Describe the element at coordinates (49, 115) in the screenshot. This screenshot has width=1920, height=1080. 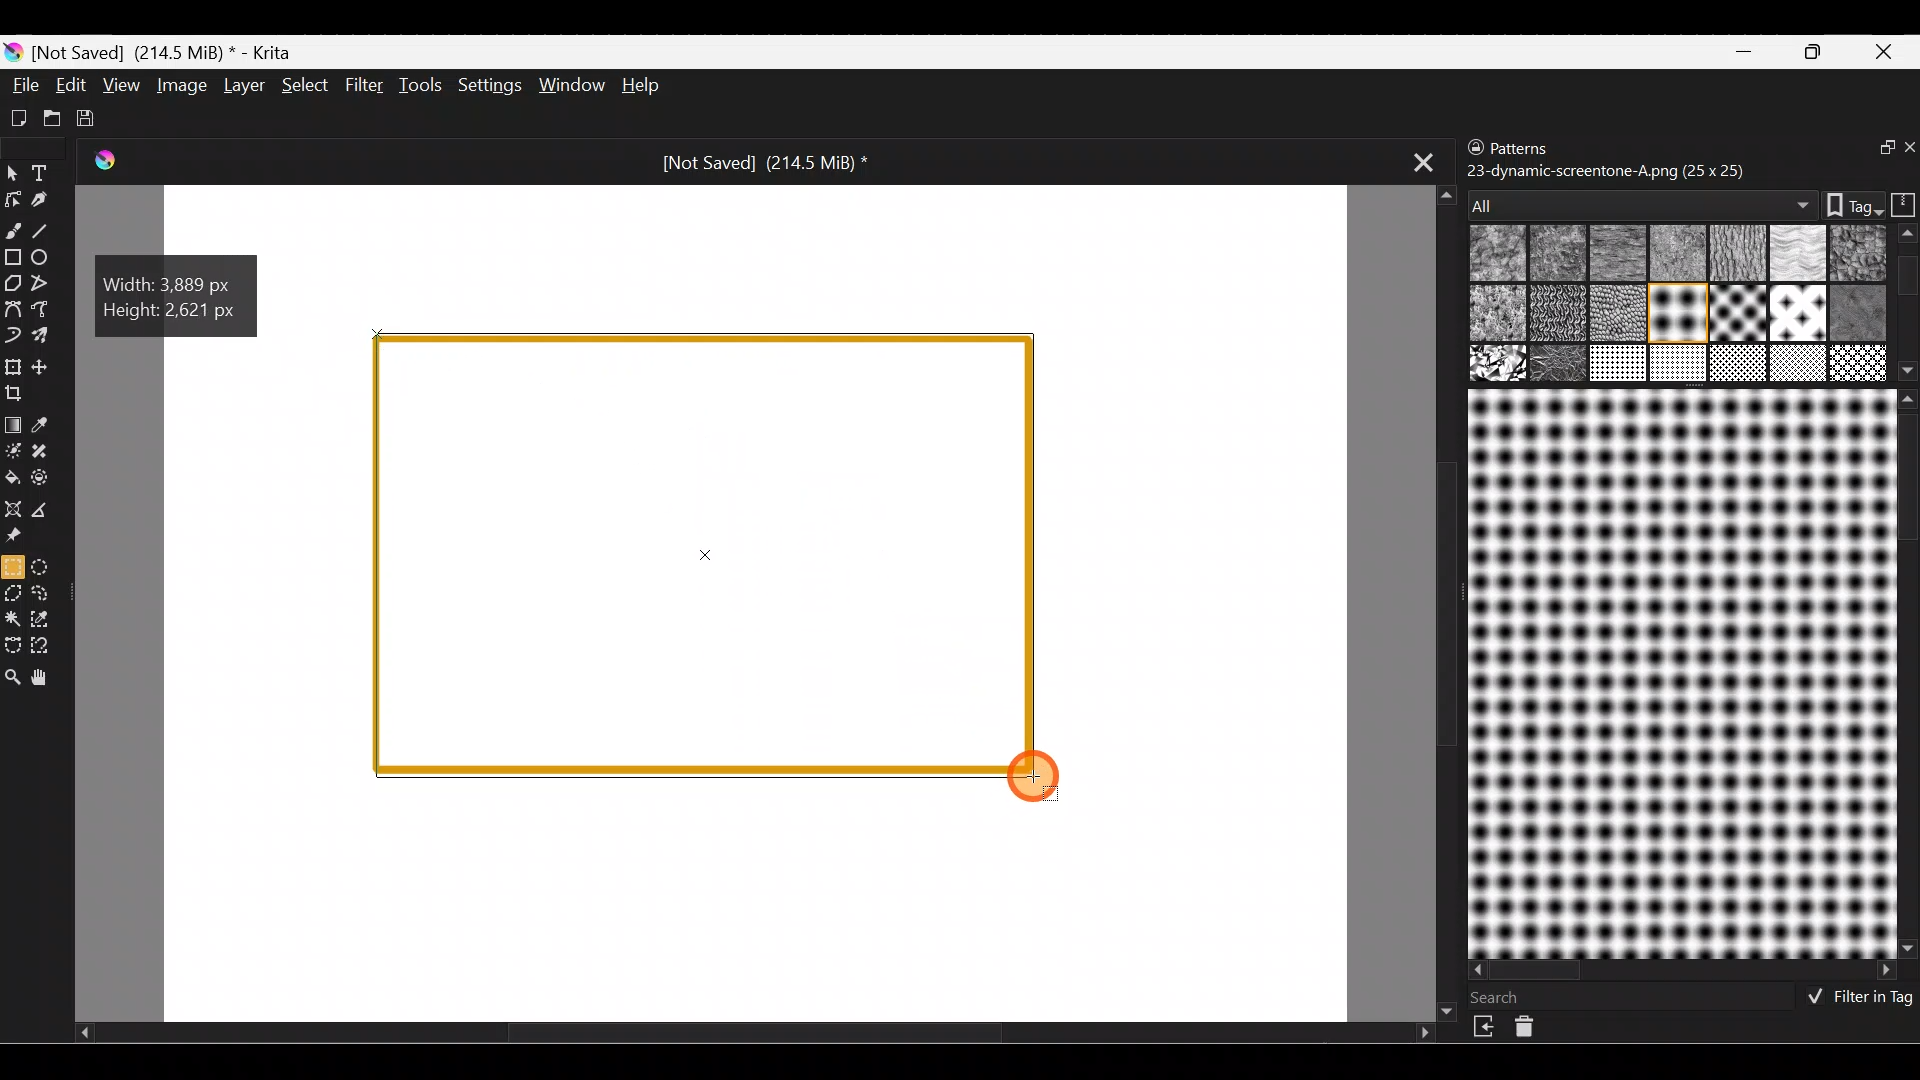
I see `Open existing document` at that location.